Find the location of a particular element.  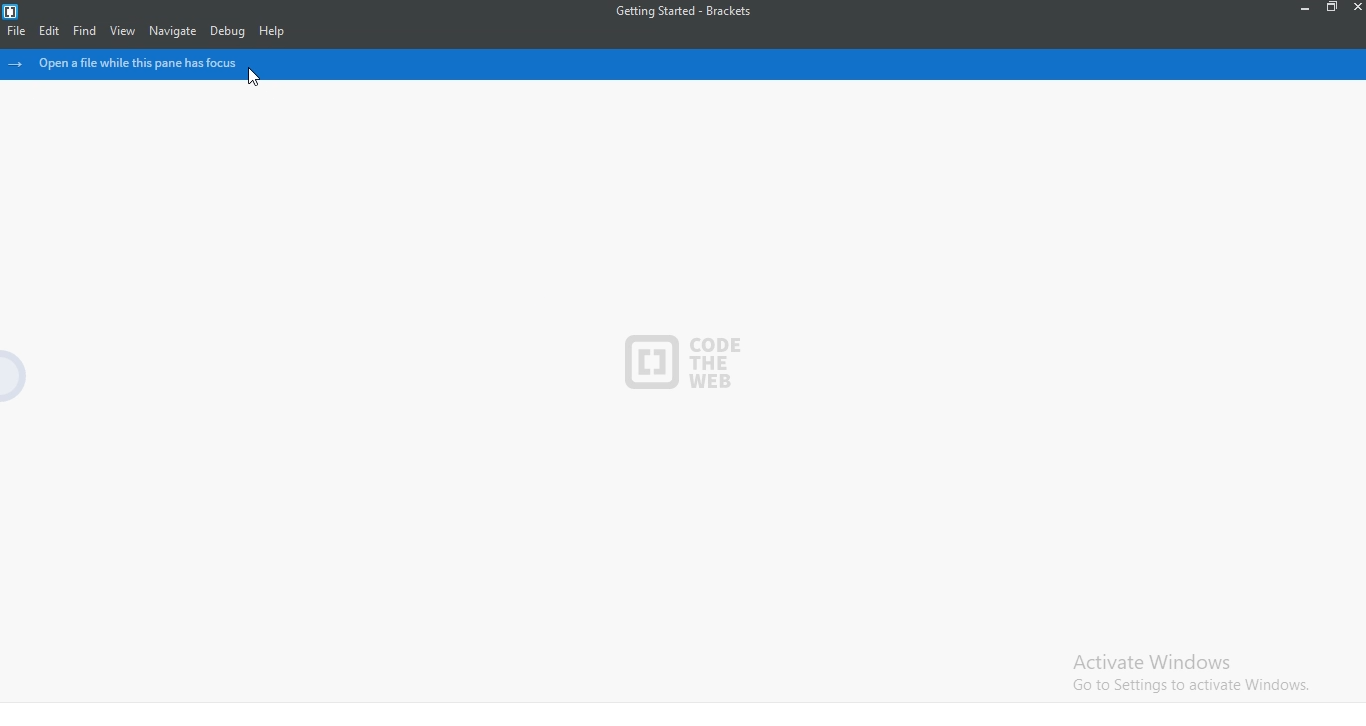

Help is located at coordinates (275, 34).